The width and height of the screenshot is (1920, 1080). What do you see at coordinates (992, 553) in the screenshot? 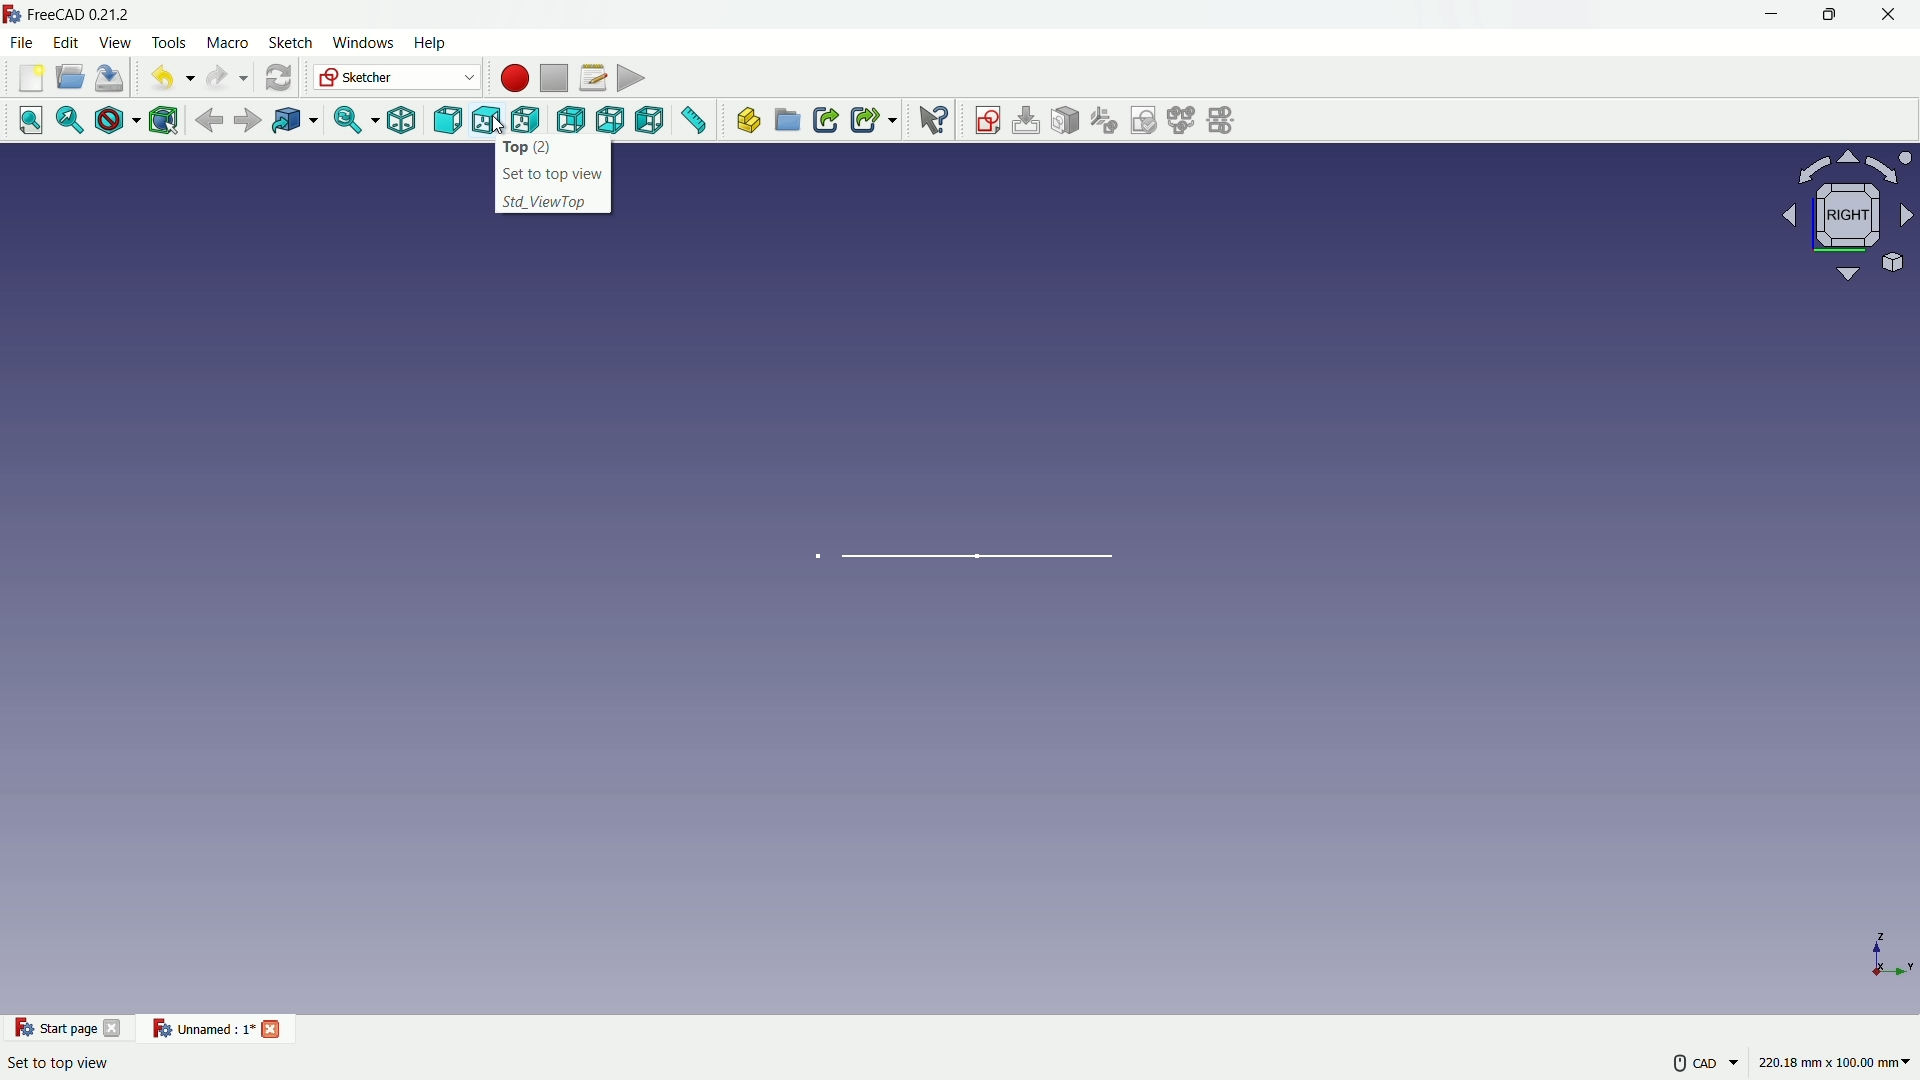
I see `sketch` at bounding box center [992, 553].